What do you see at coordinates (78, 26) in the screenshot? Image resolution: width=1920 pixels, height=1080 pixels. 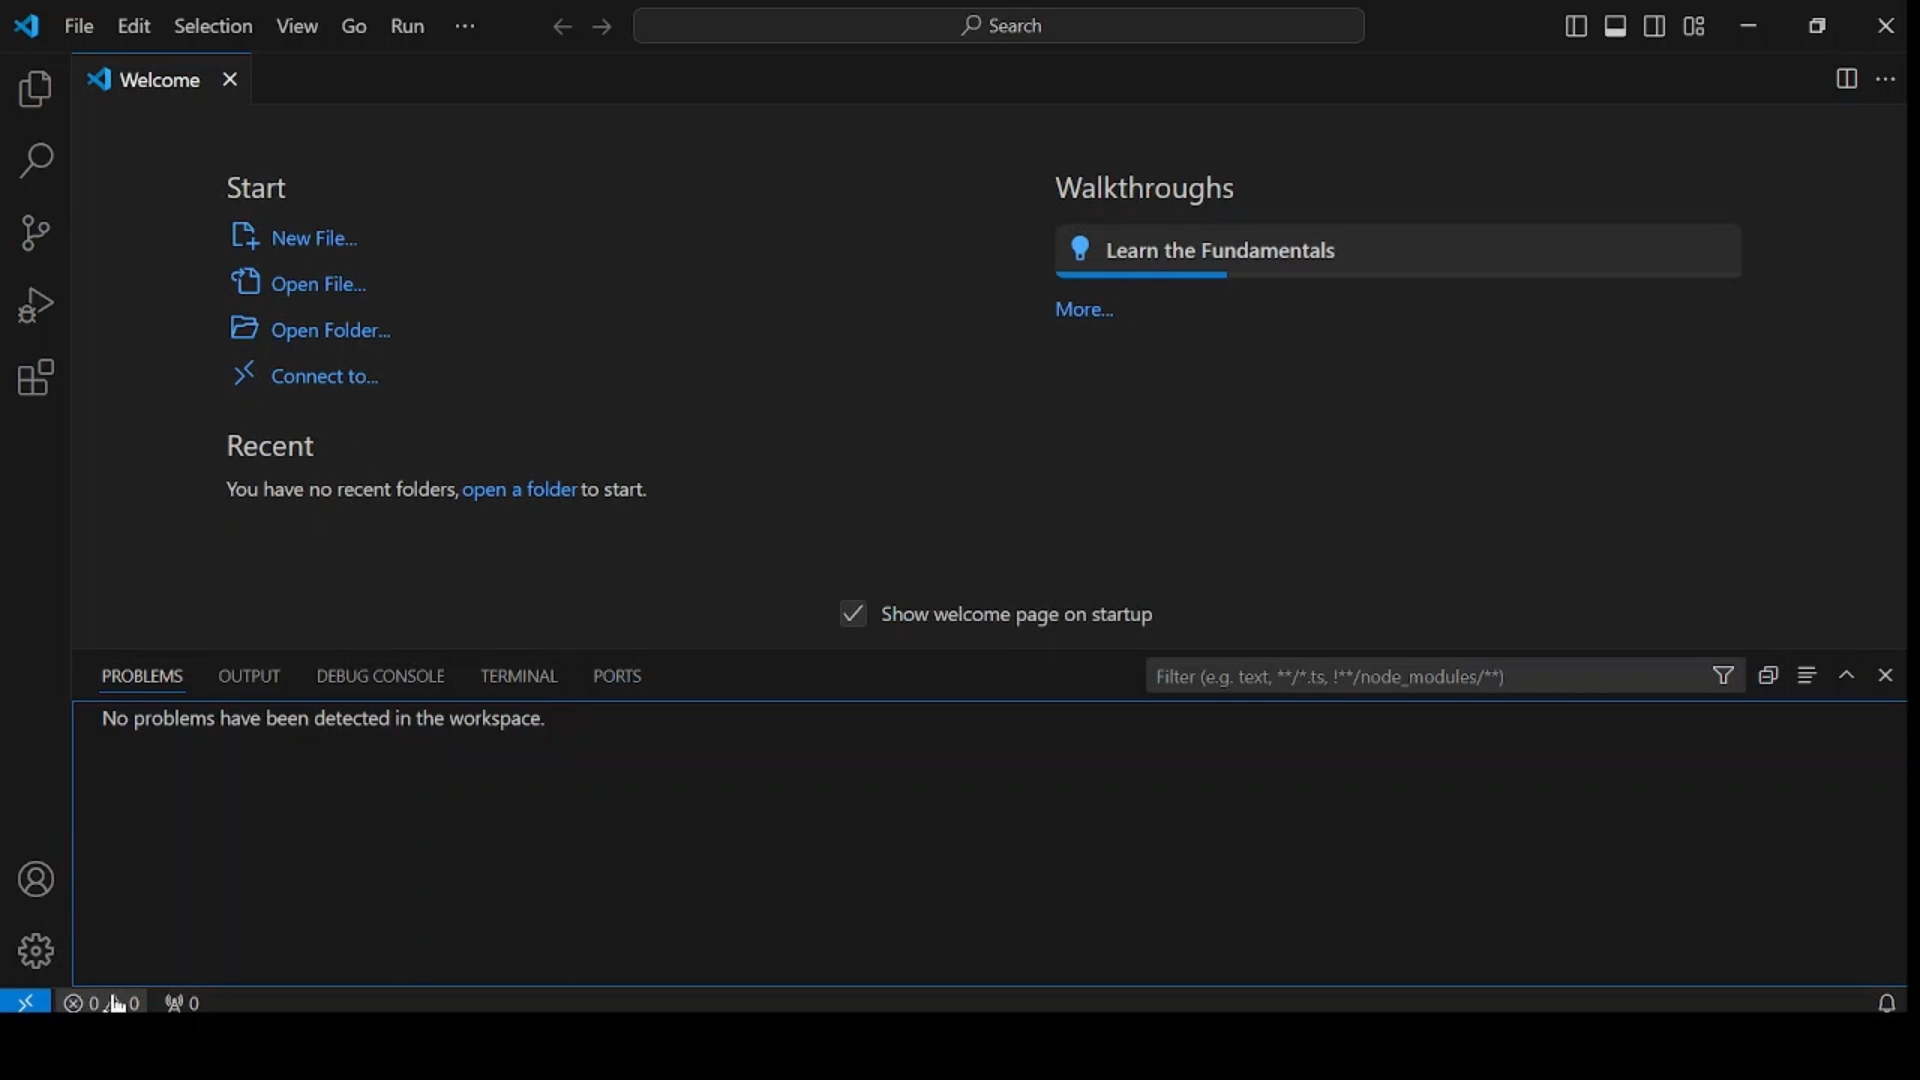 I see `file` at bounding box center [78, 26].